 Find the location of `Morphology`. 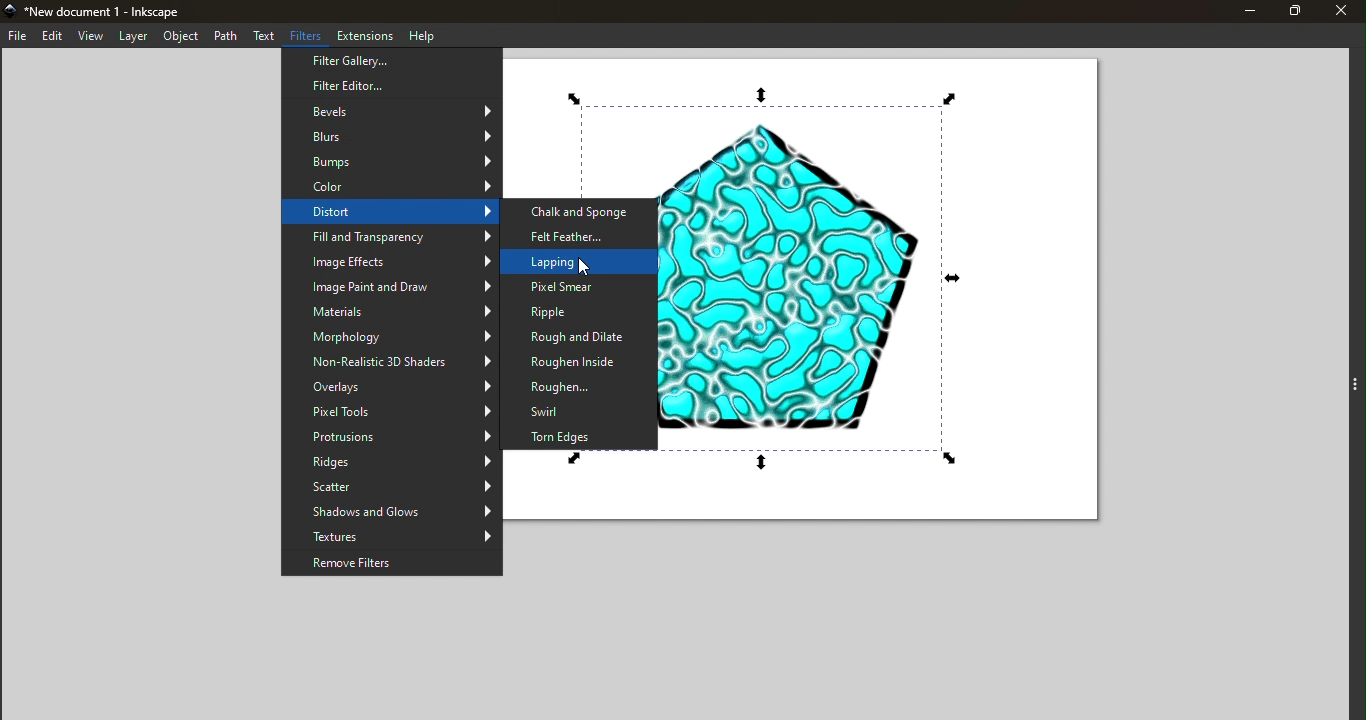

Morphology is located at coordinates (391, 337).